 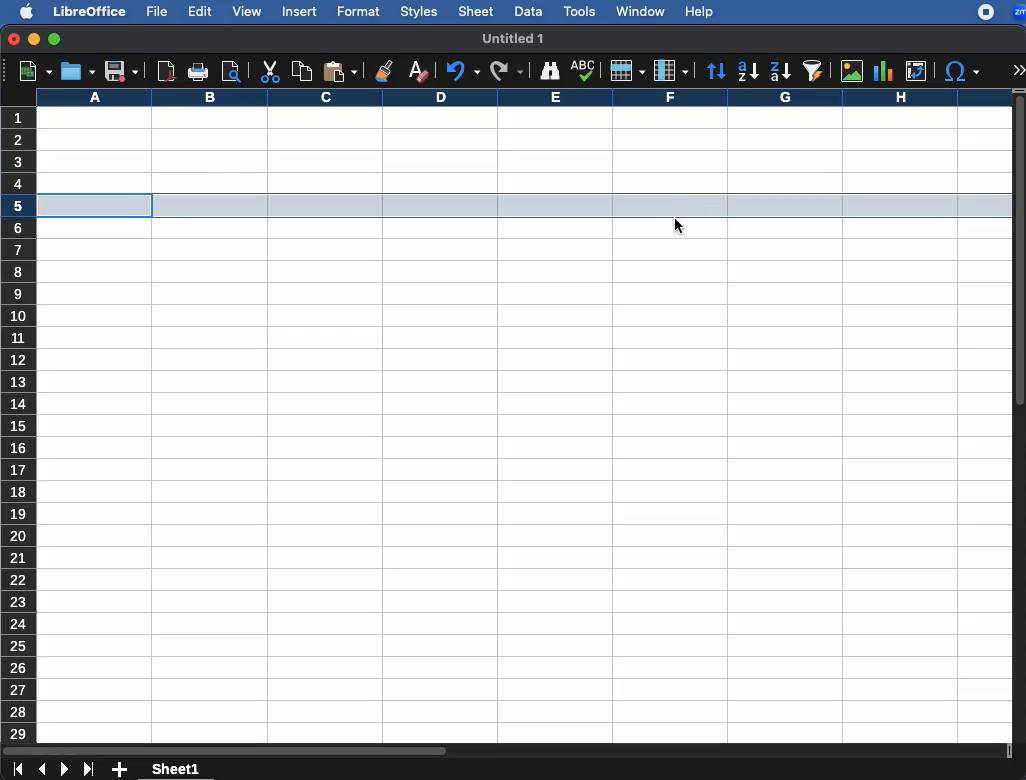 What do you see at coordinates (340, 72) in the screenshot?
I see `paste` at bounding box center [340, 72].